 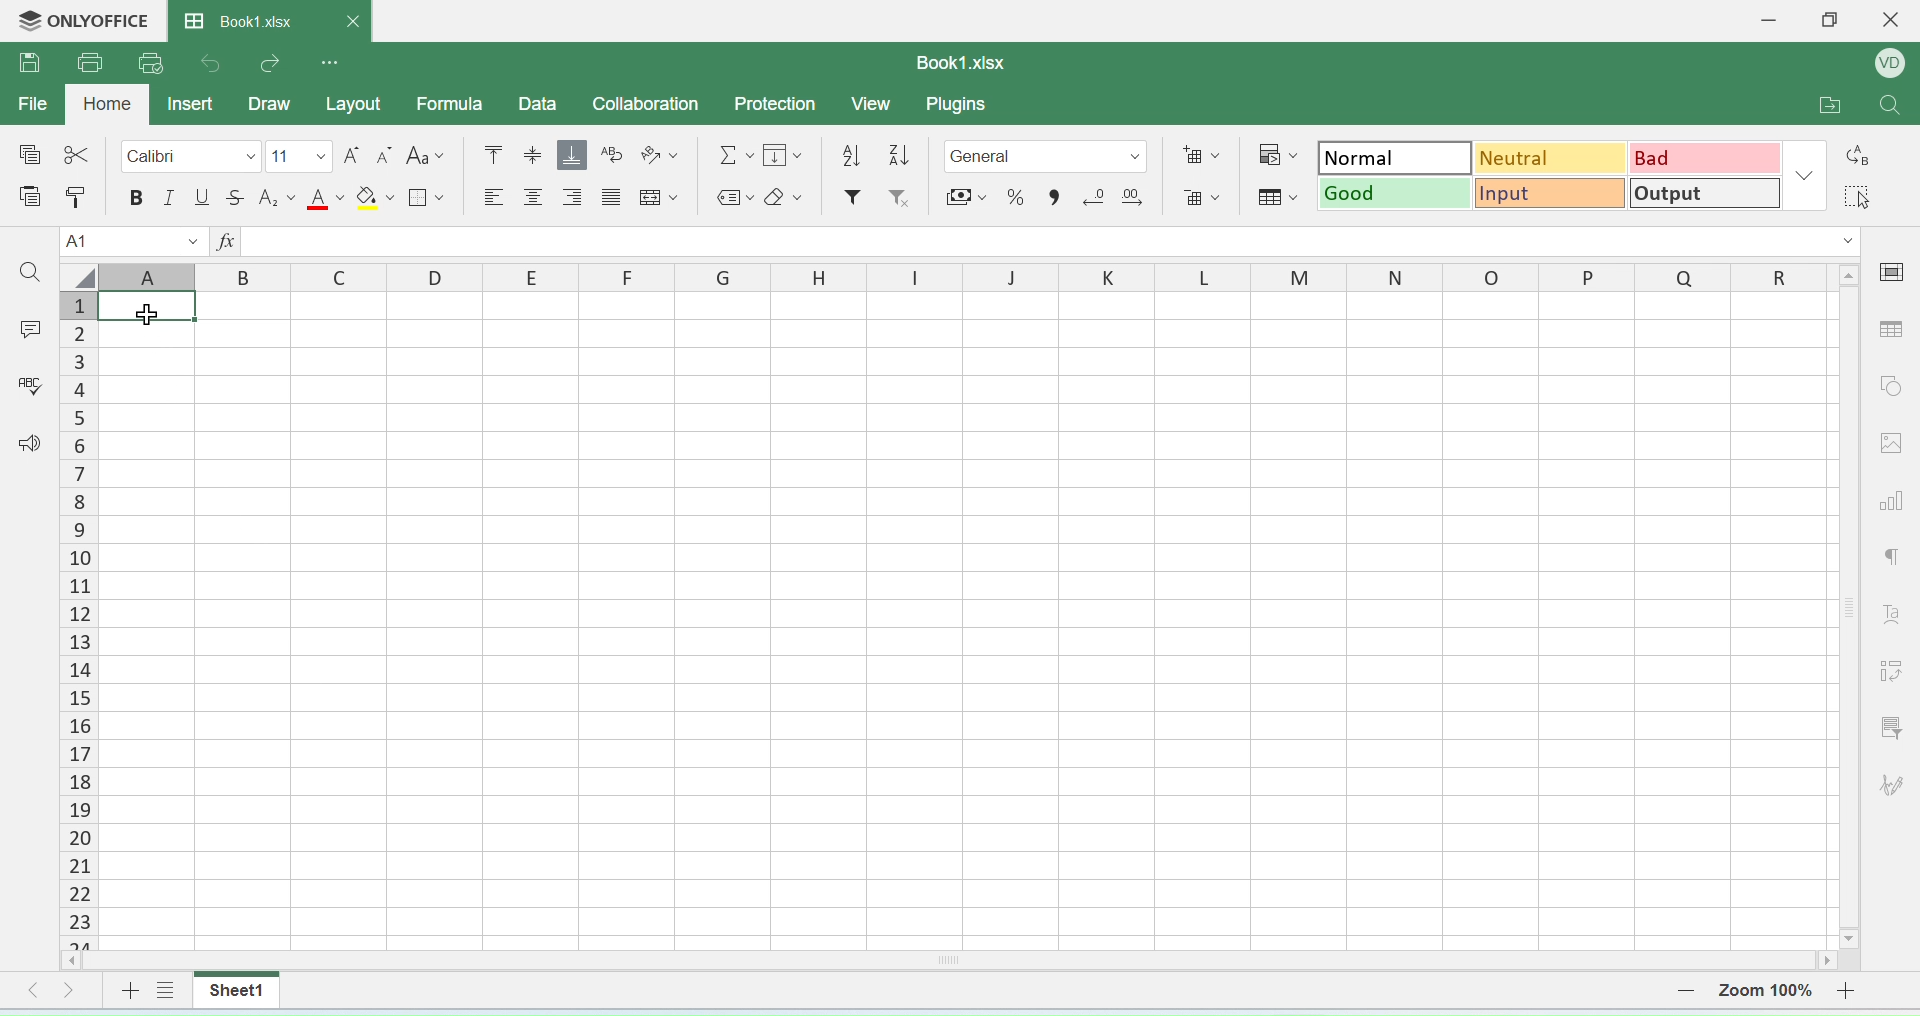 I want to click on add decimal point, so click(x=1129, y=196).